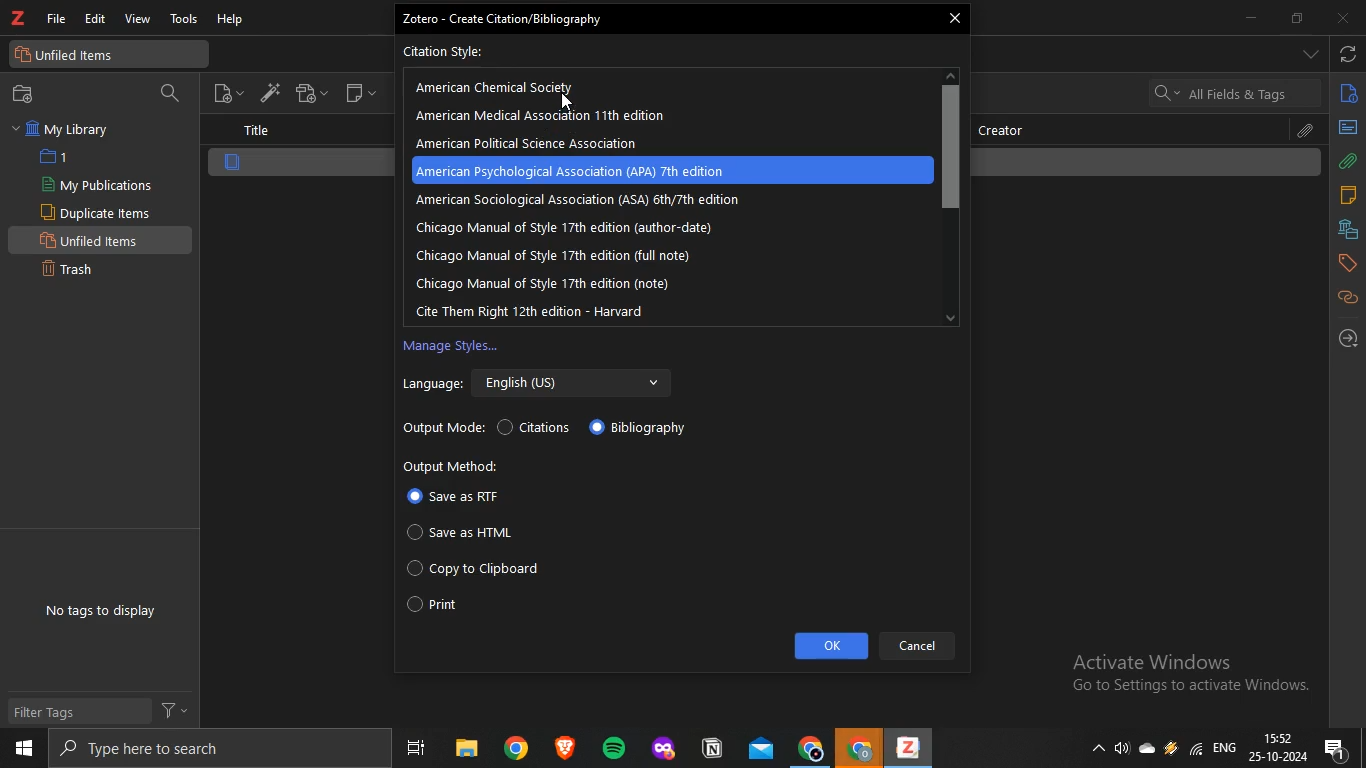 This screenshot has width=1366, height=768. I want to click on Cancel, so click(917, 646).